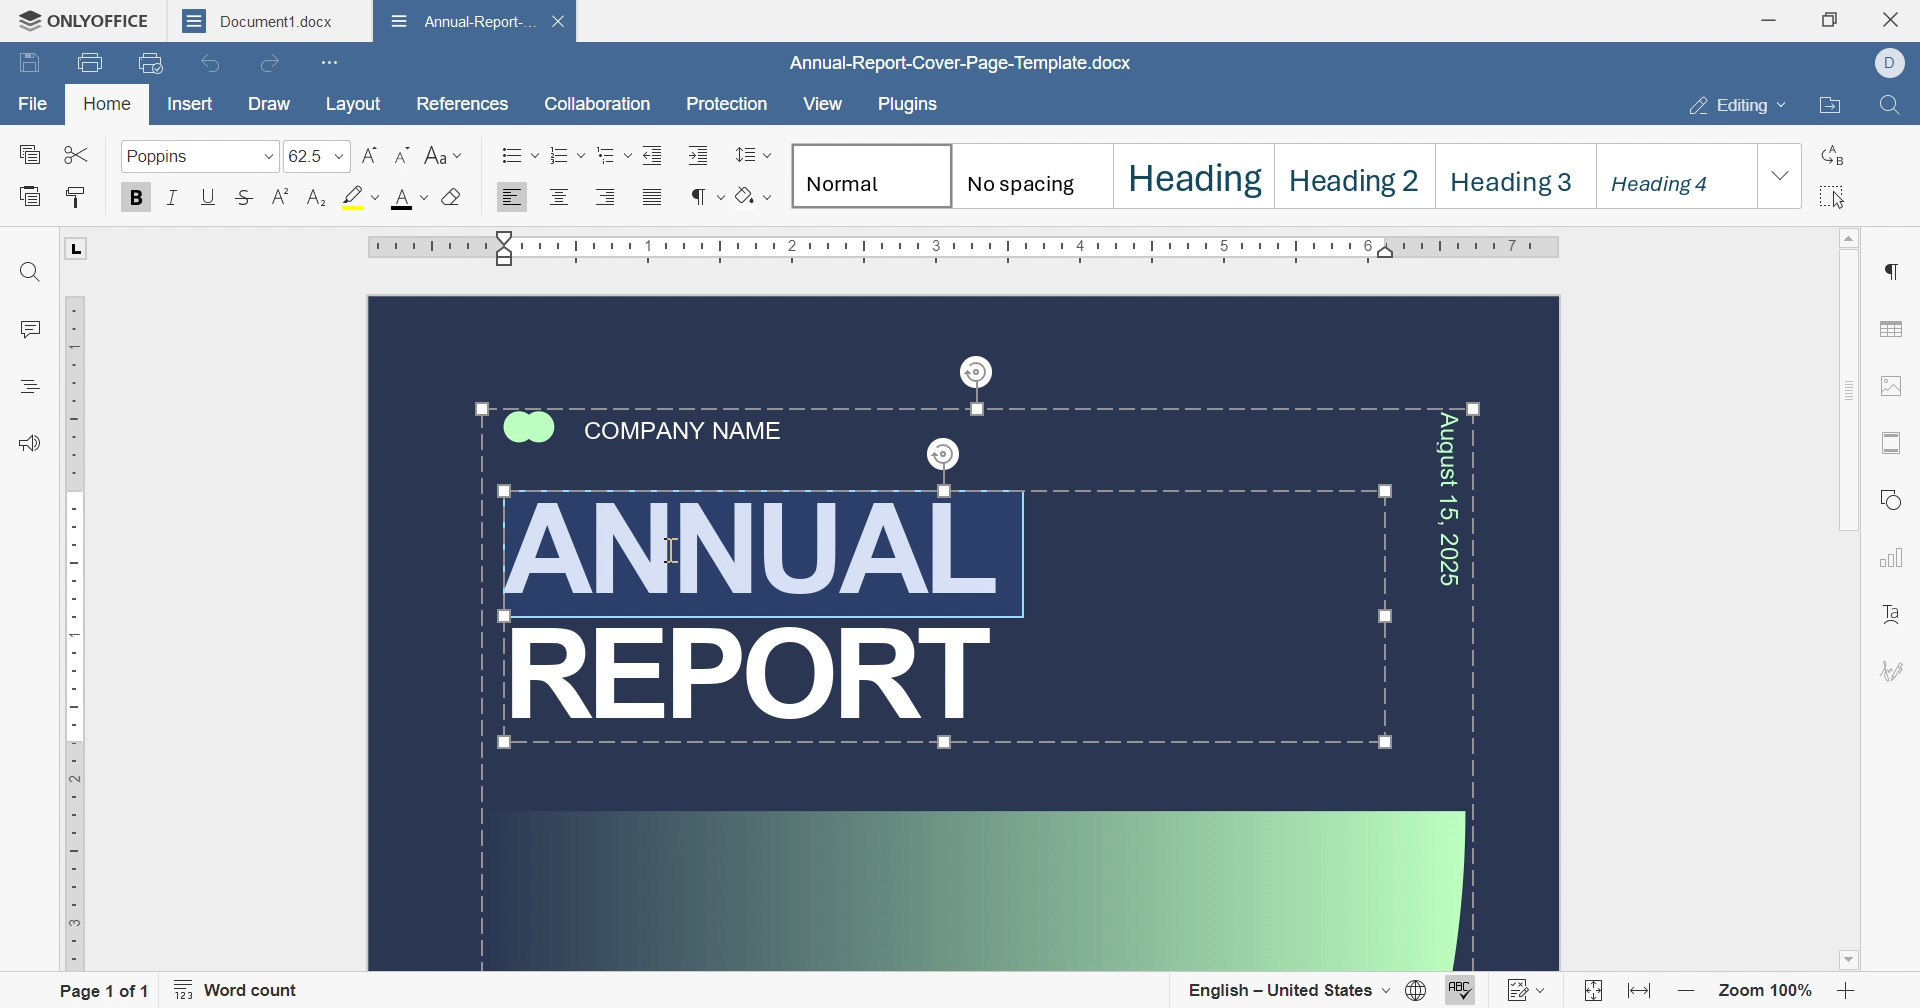  Describe the element at coordinates (177, 200) in the screenshot. I see `italic` at that location.